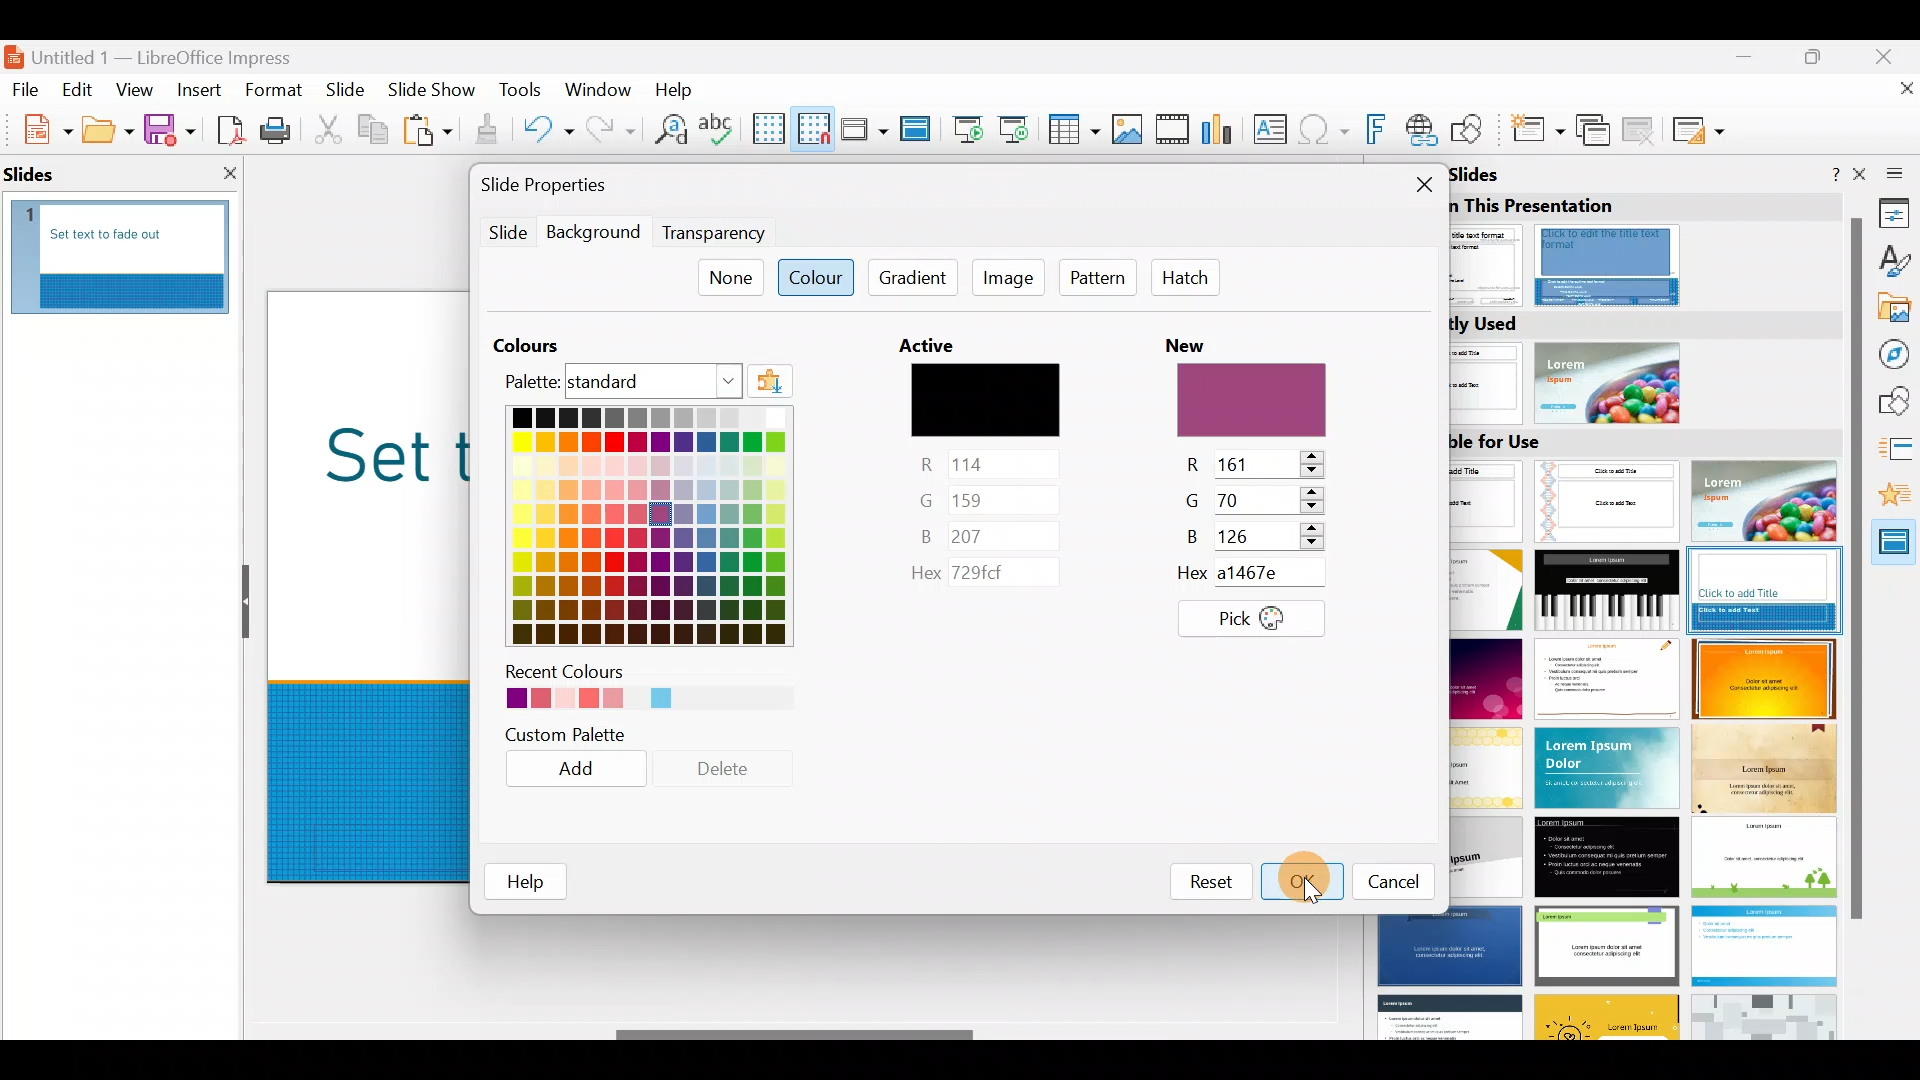 The width and height of the screenshot is (1920, 1080). What do you see at coordinates (988, 462) in the screenshot?
I see `red` at bounding box center [988, 462].